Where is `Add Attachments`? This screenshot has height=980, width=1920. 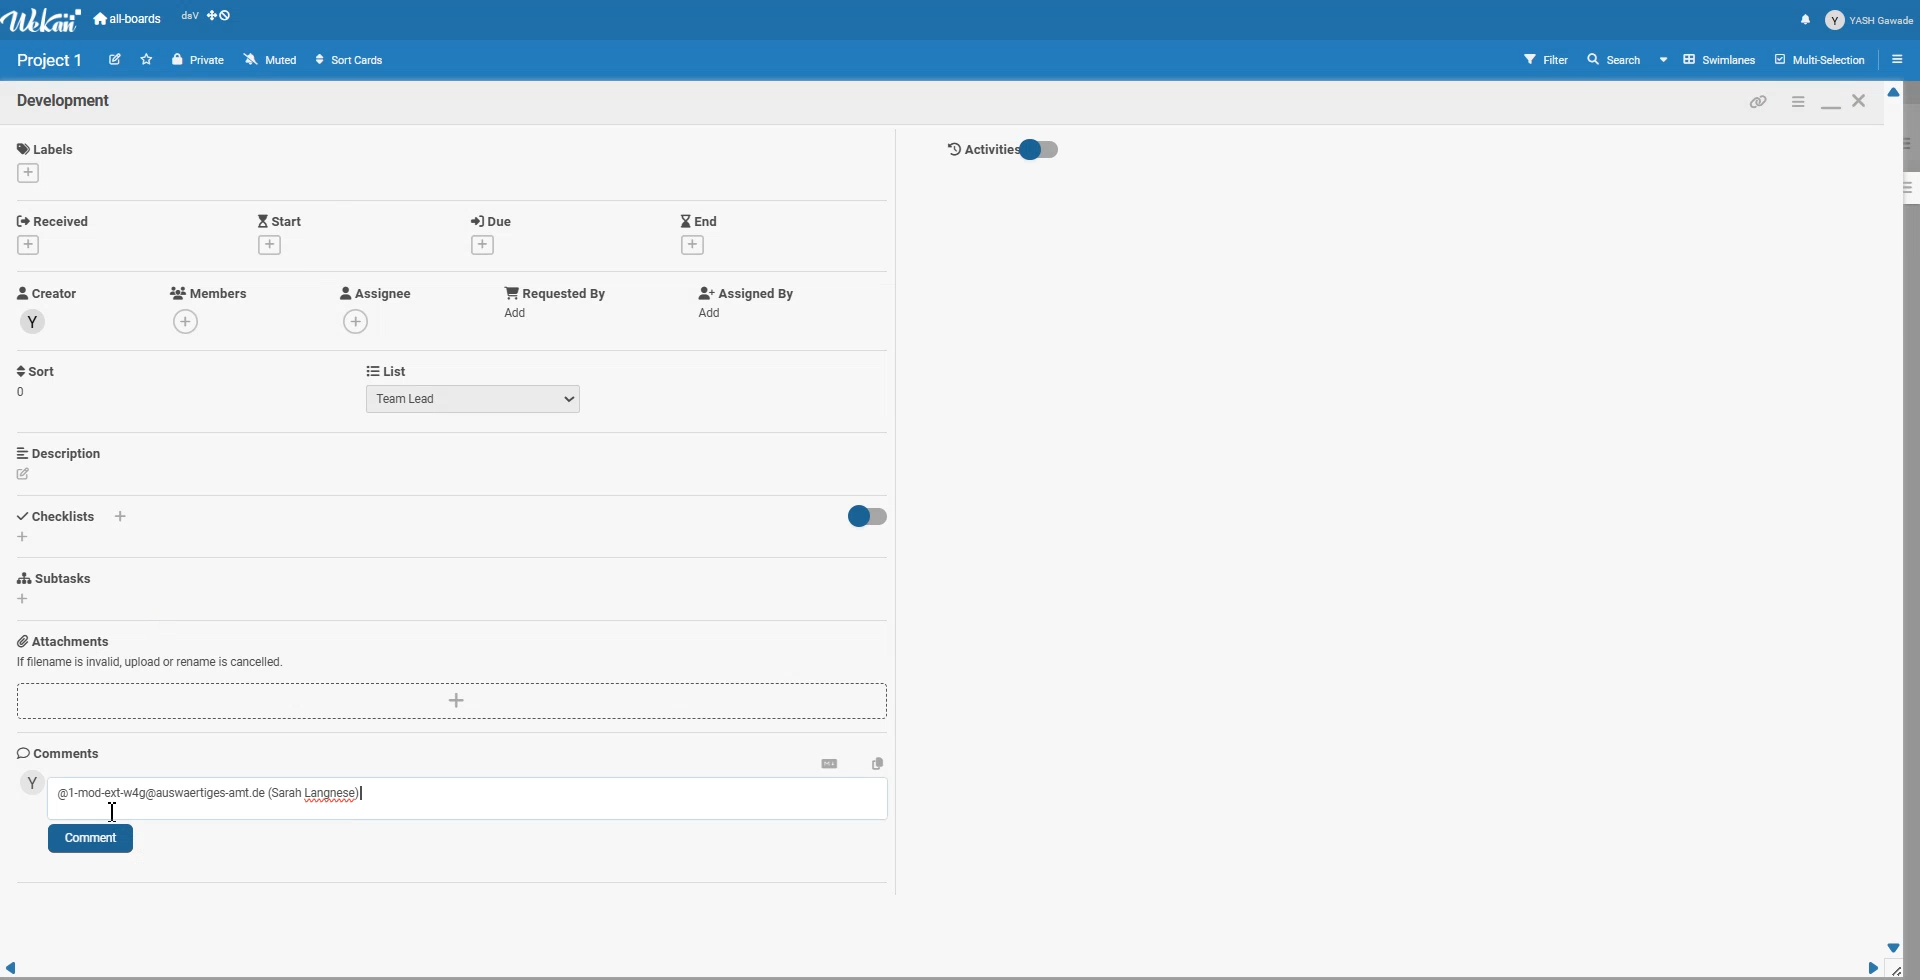
Add Attachments is located at coordinates (453, 702).